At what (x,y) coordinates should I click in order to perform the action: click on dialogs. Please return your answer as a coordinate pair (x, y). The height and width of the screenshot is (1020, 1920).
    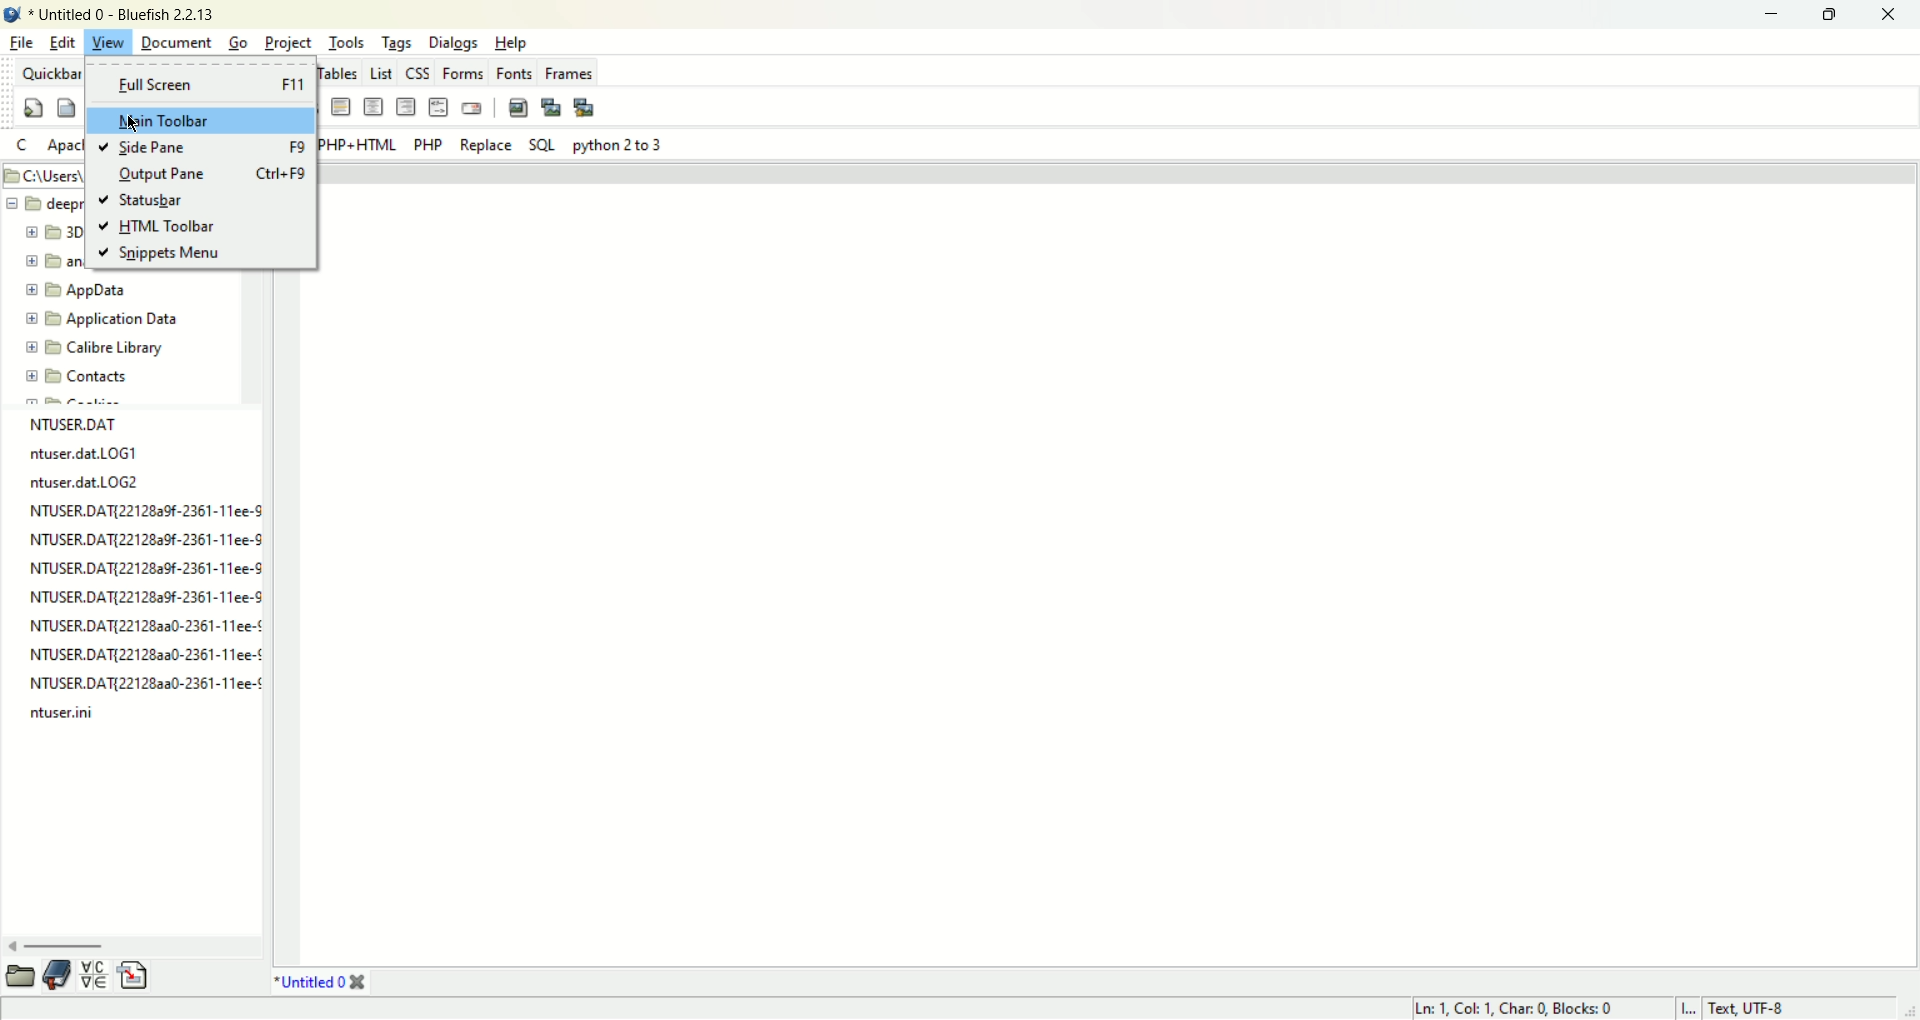
    Looking at the image, I should click on (454, 44).